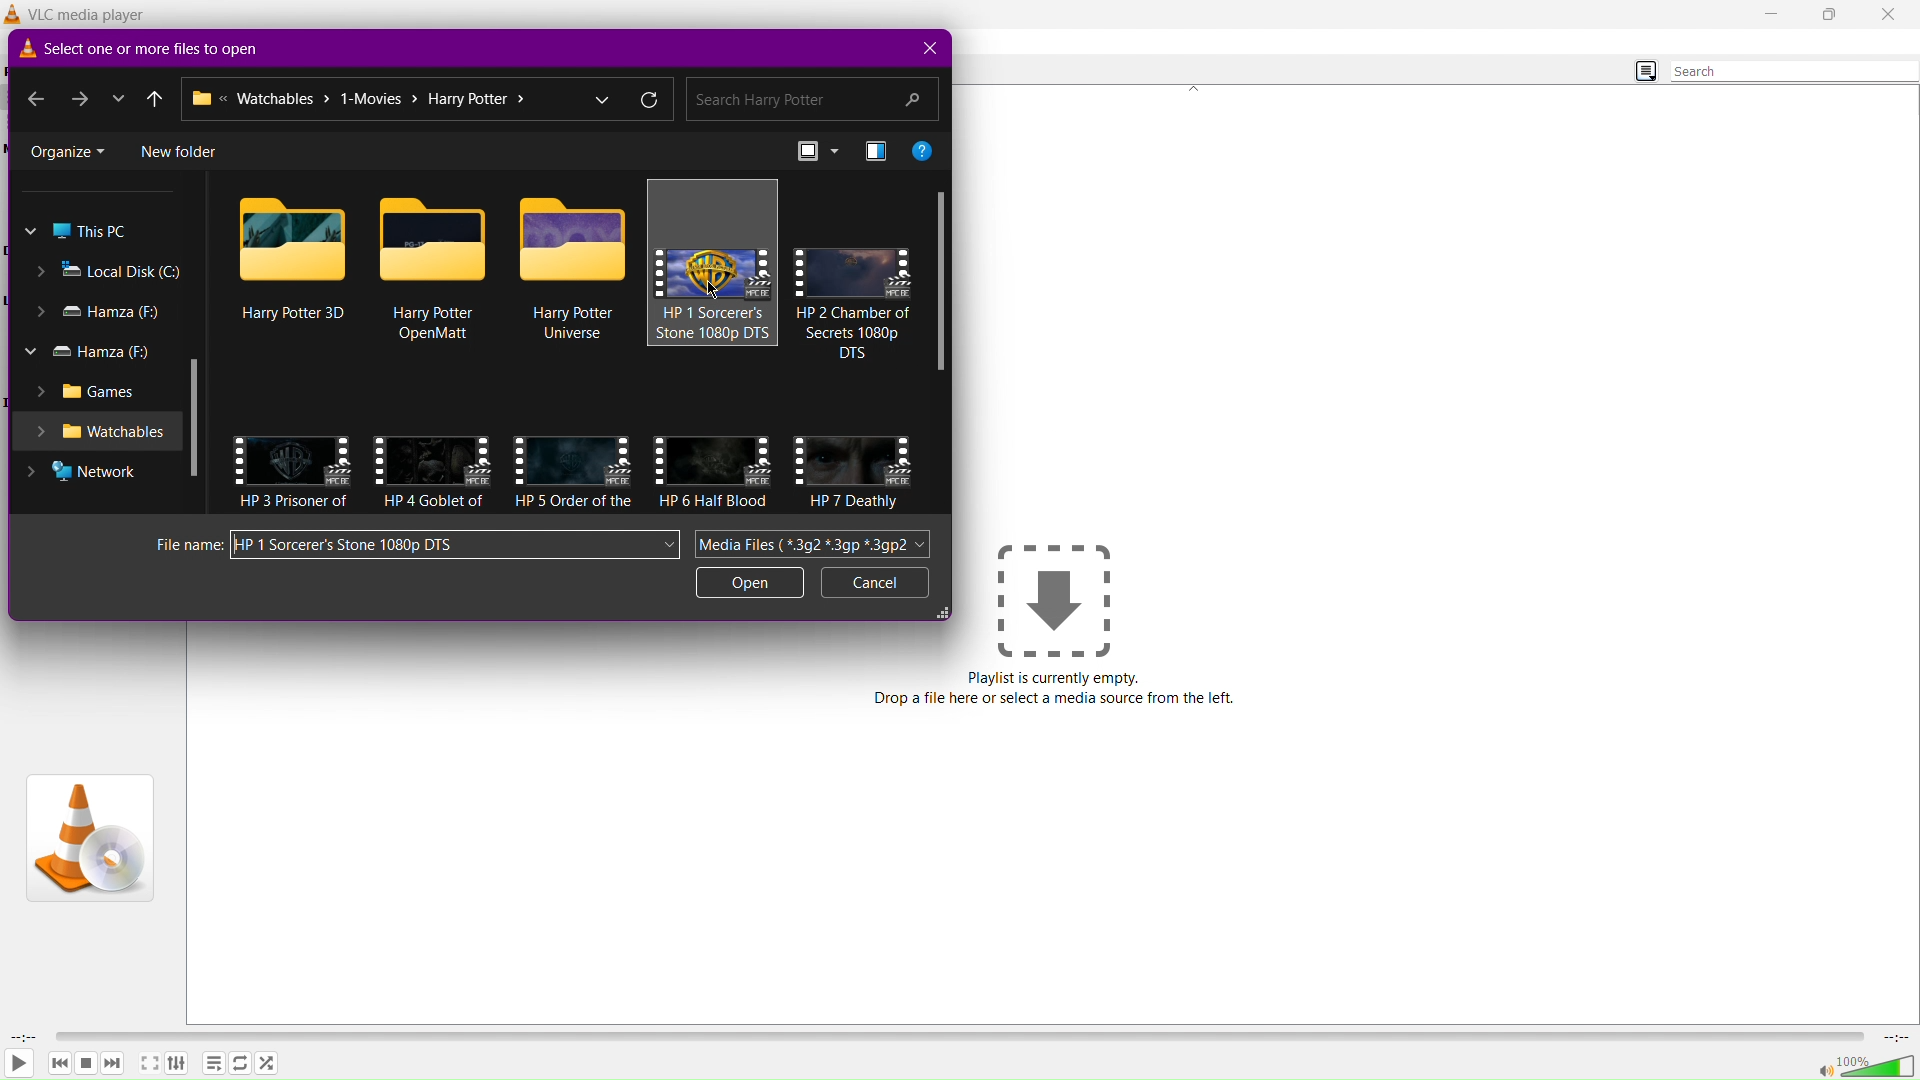  I want to click on Fullscreen, so click(148, 1065).